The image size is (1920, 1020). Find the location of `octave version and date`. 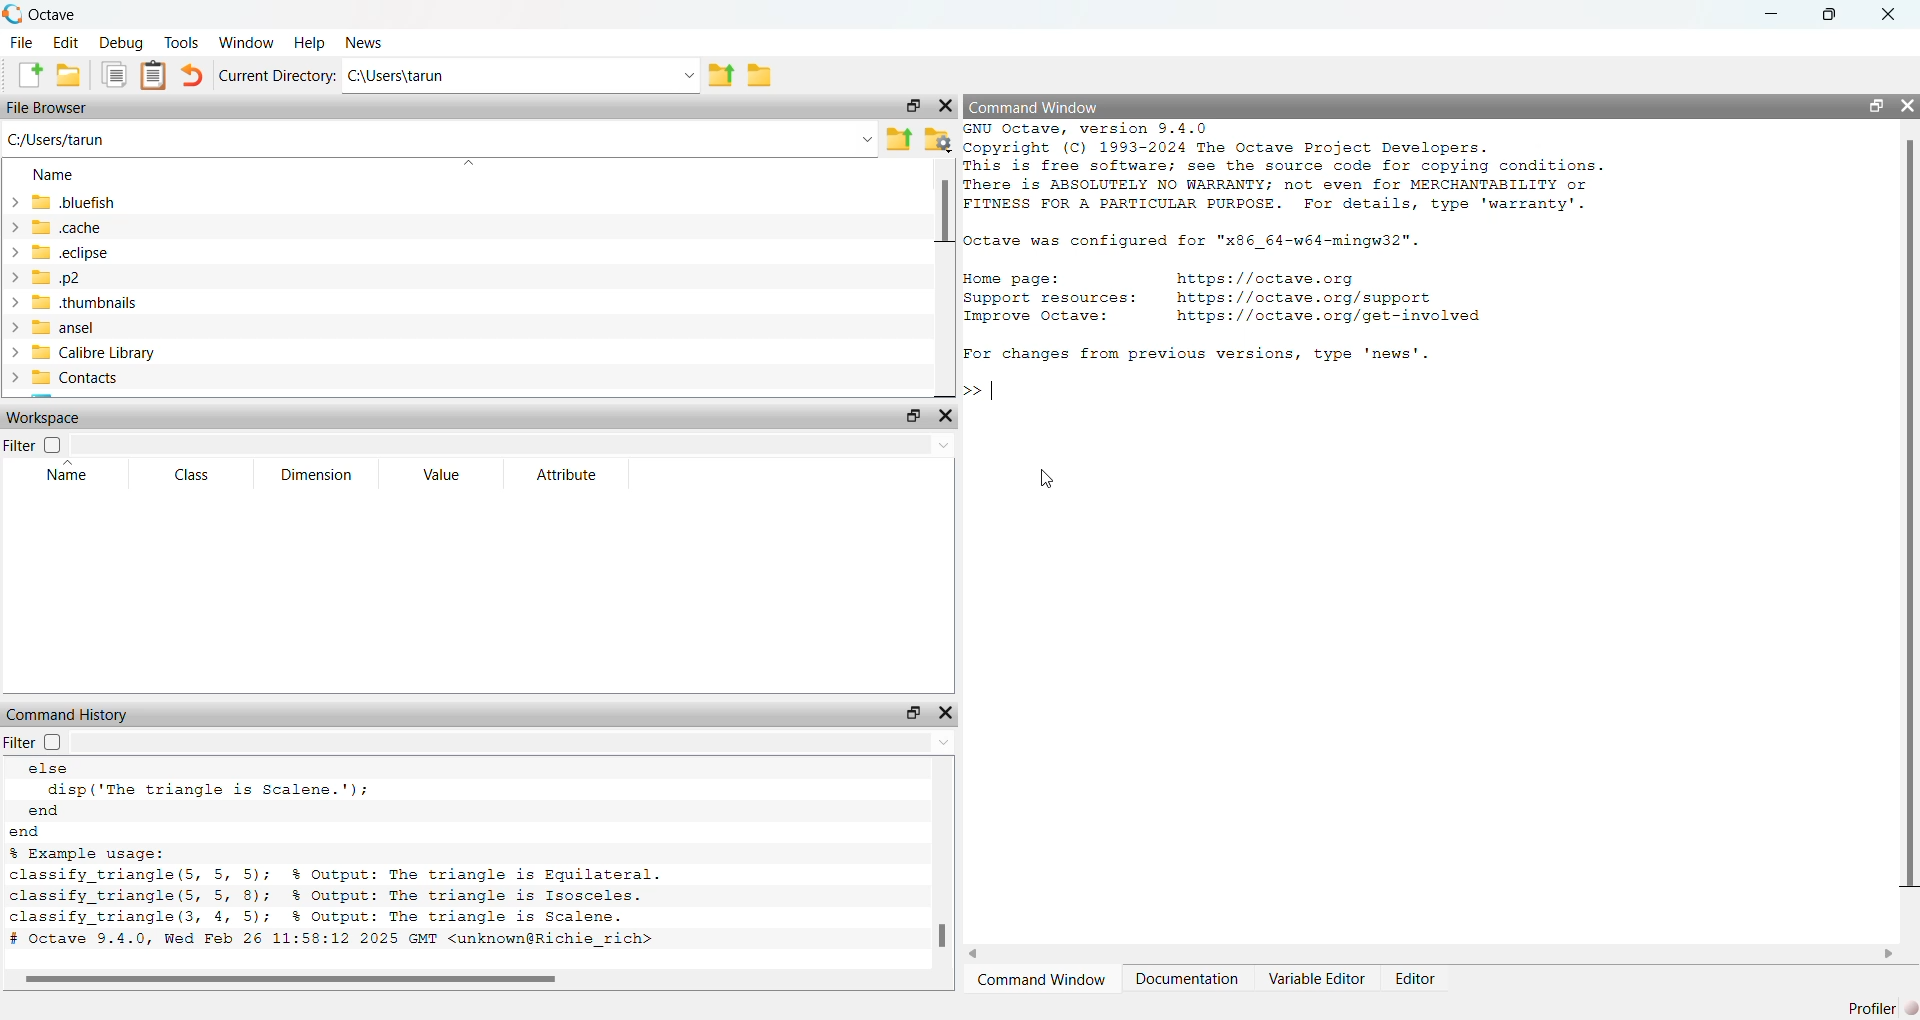

octave version and date is located at coordinates (340, 943).